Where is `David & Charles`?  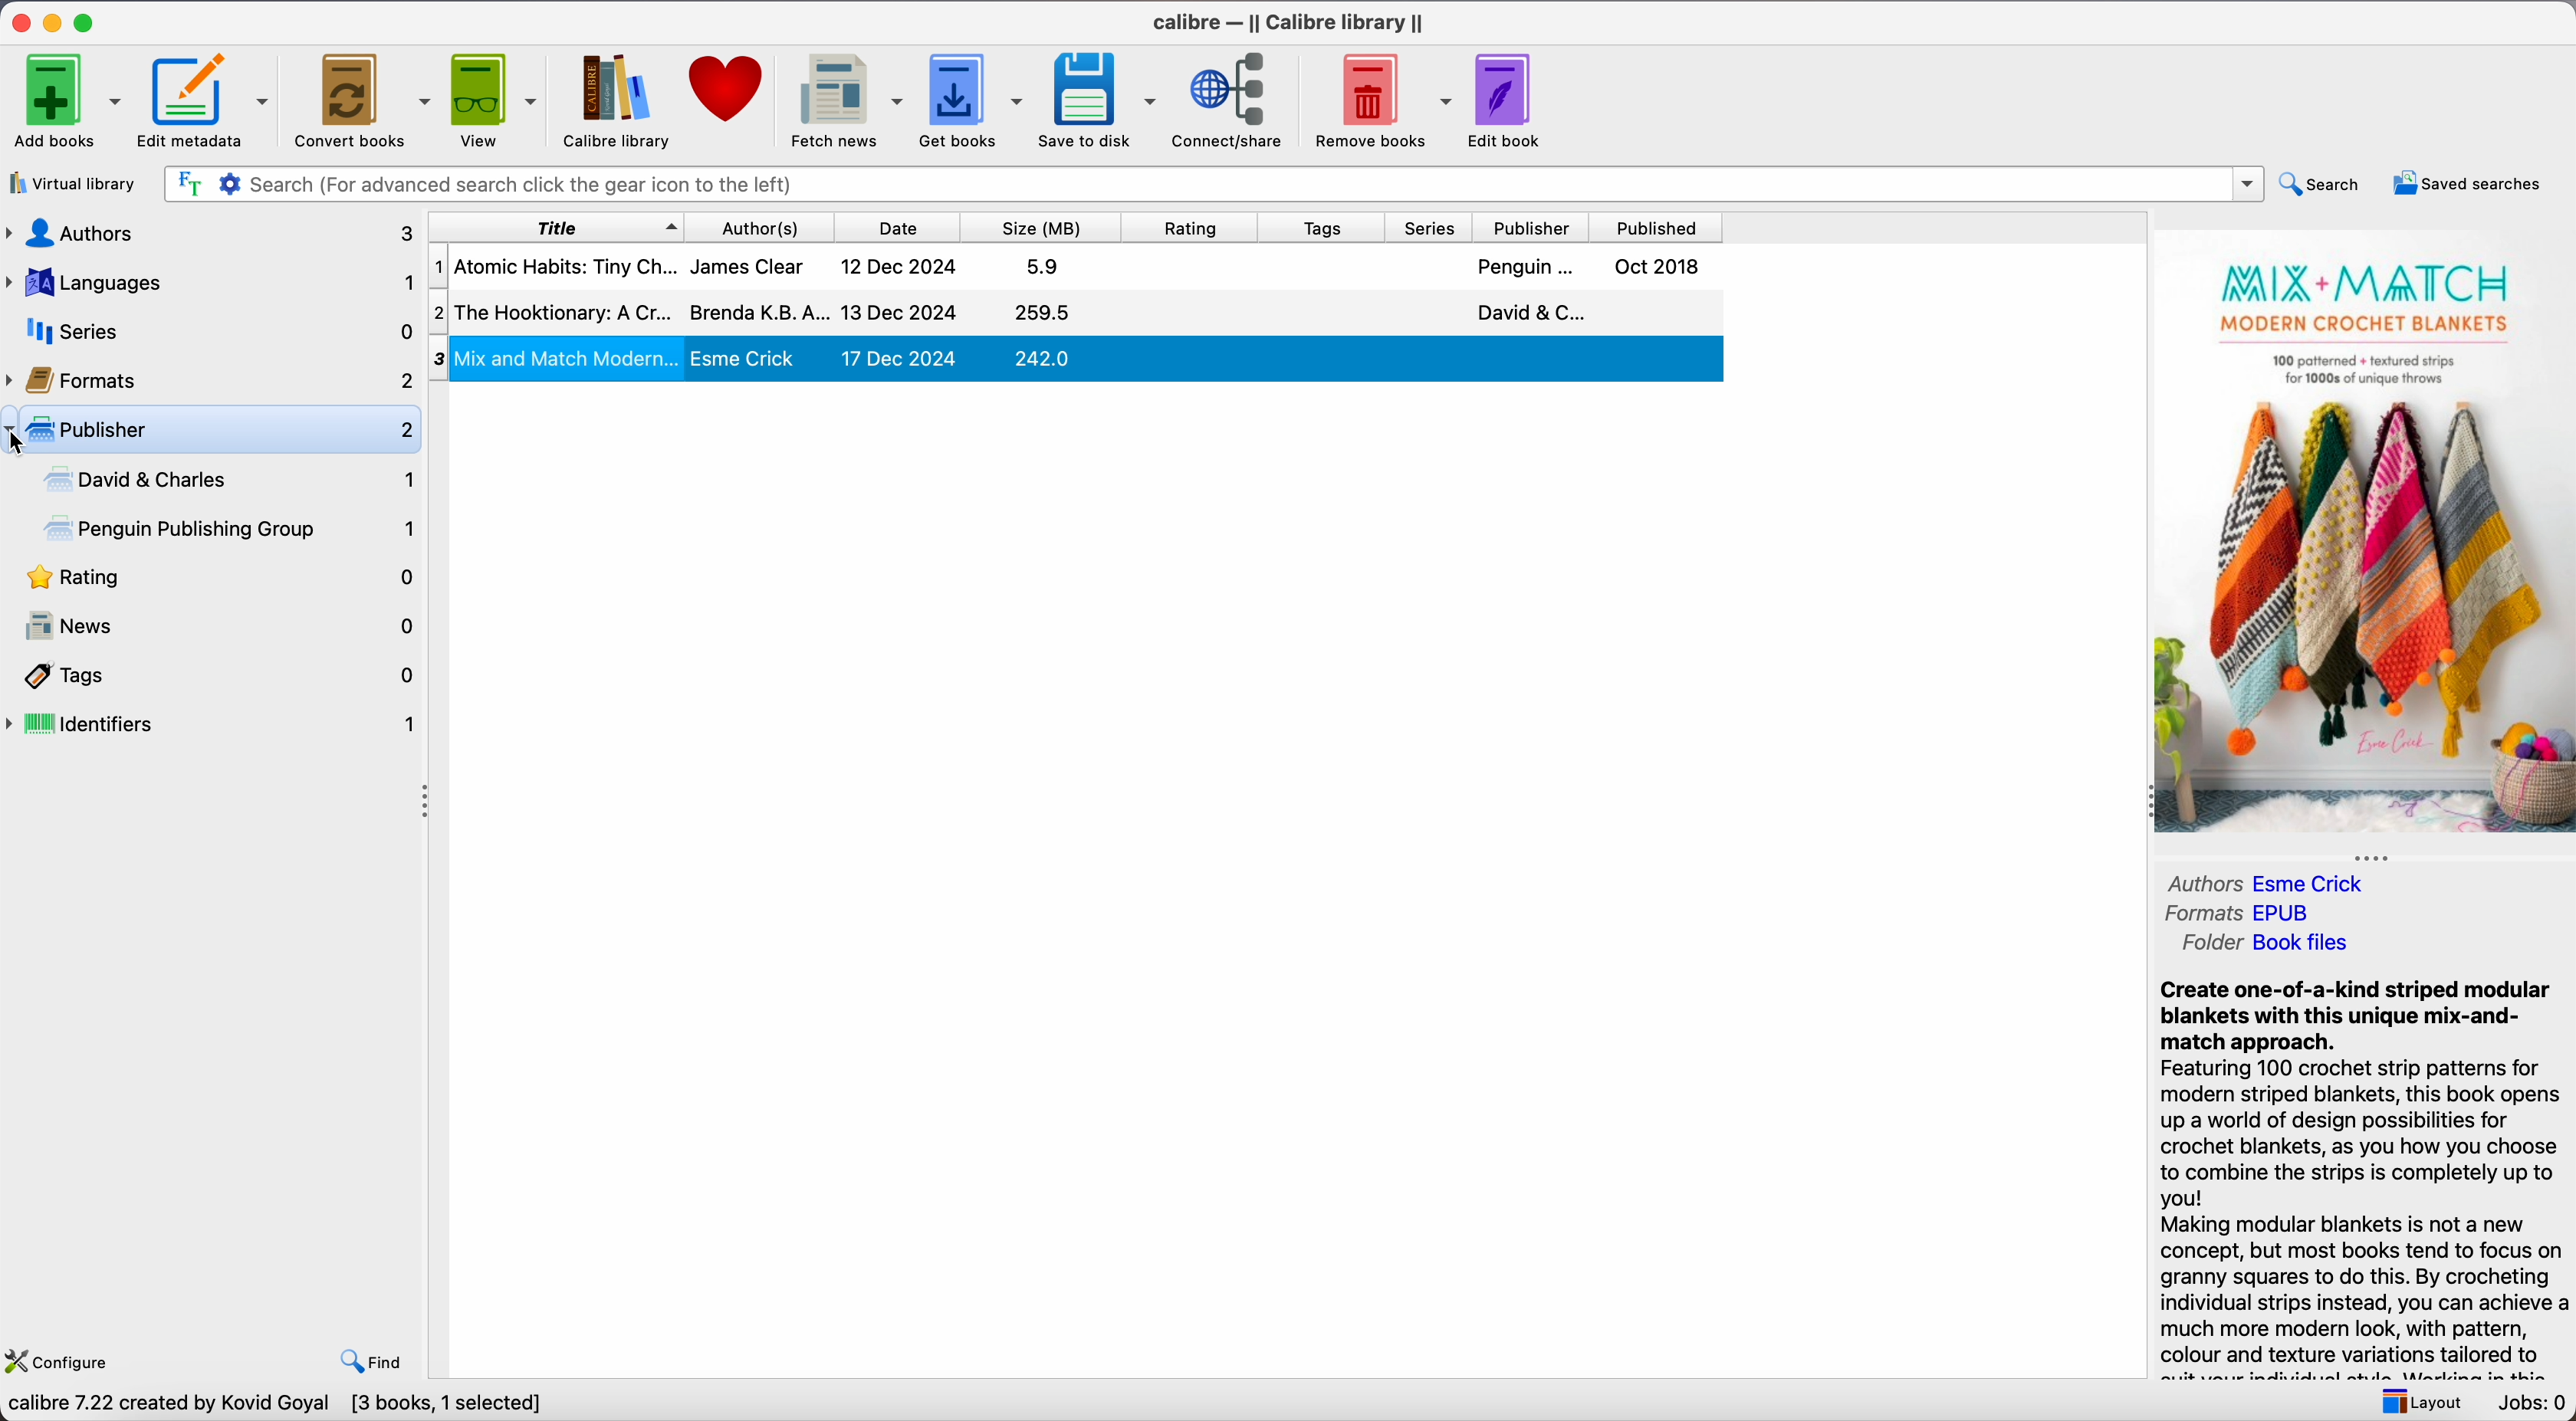 David & Charles is located at coordinates (226, 479).